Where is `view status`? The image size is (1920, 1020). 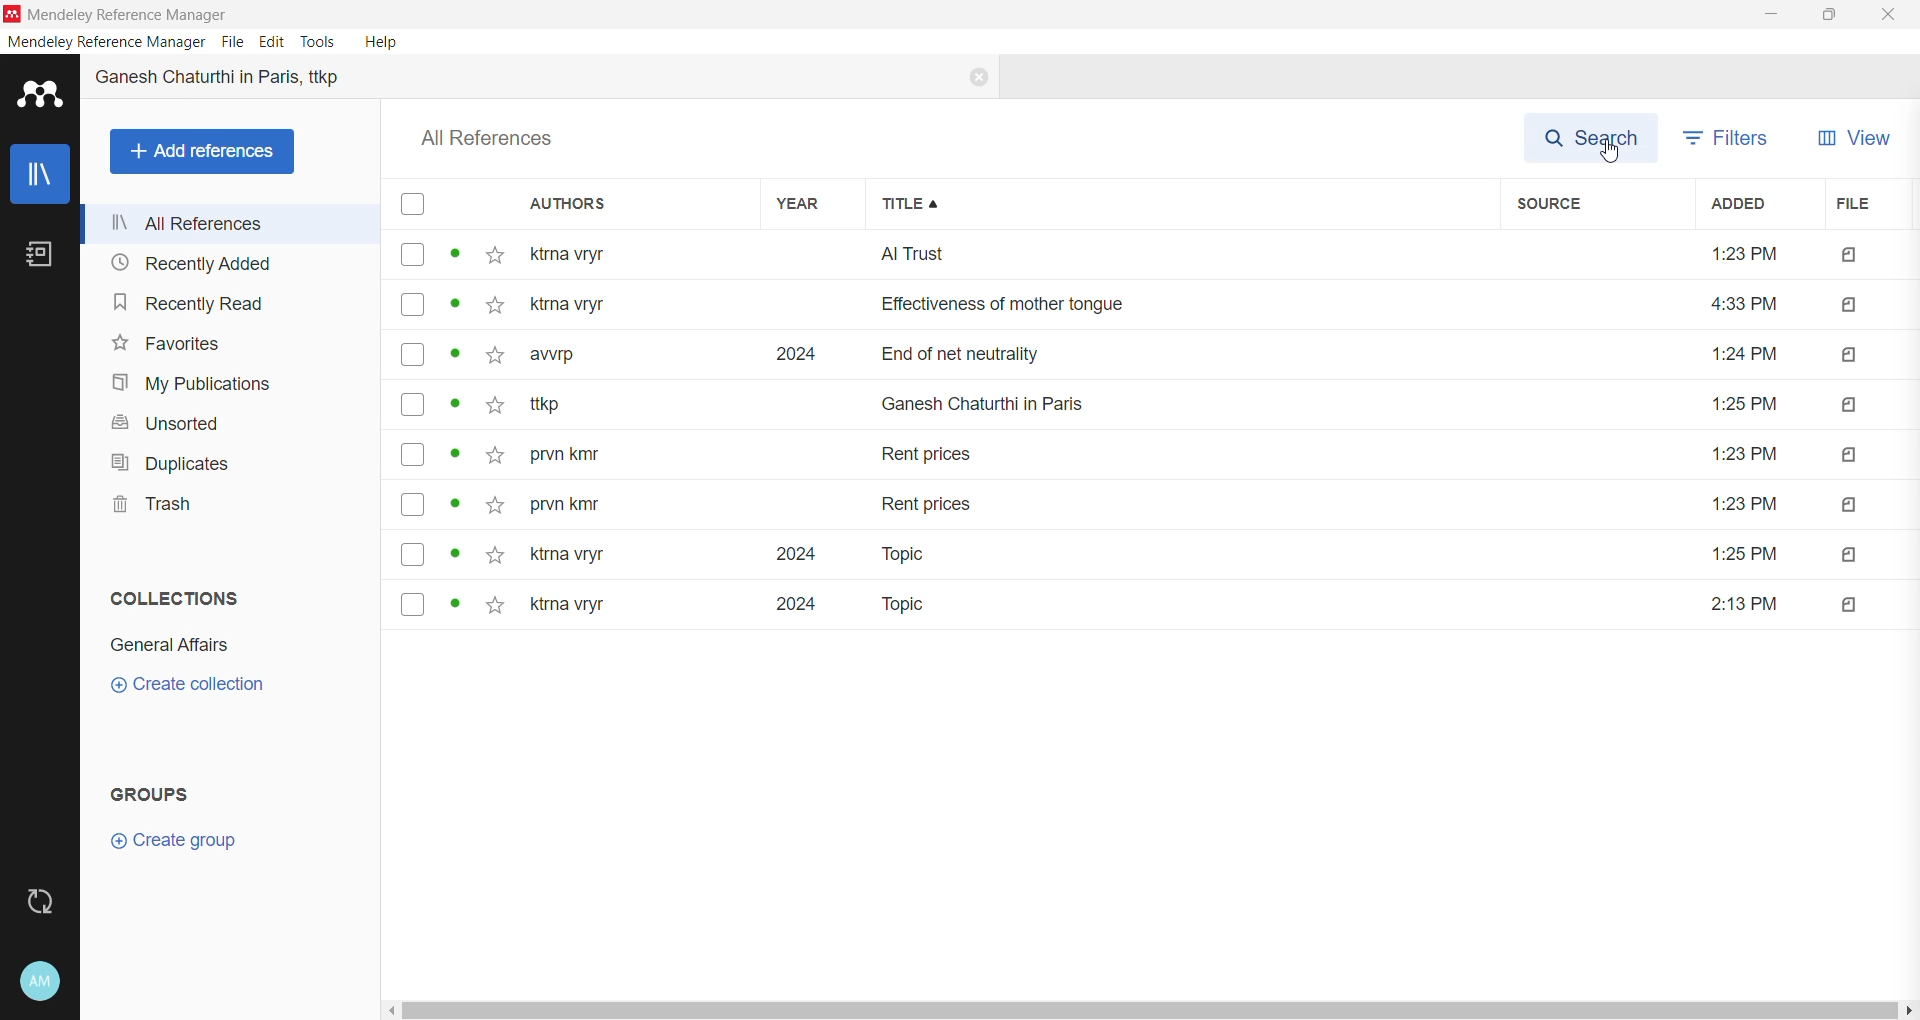
view status is located at coordinates (456, 254).